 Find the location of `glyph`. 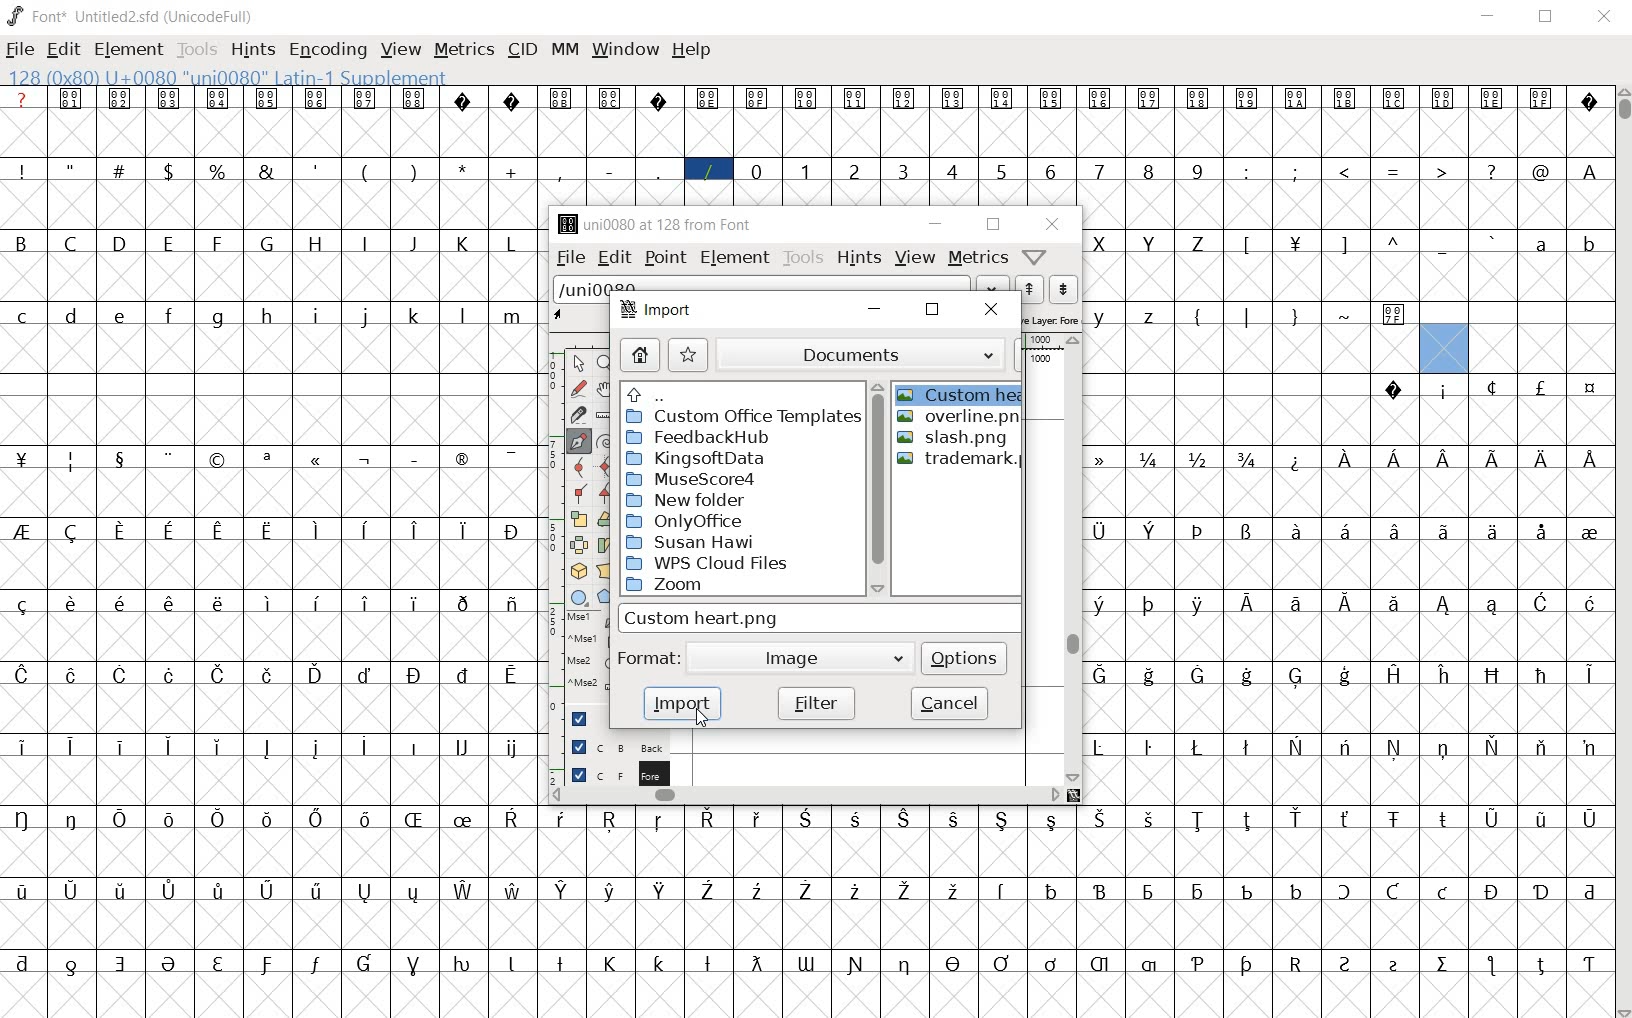

glyph is located at coordinates (1346, 604).